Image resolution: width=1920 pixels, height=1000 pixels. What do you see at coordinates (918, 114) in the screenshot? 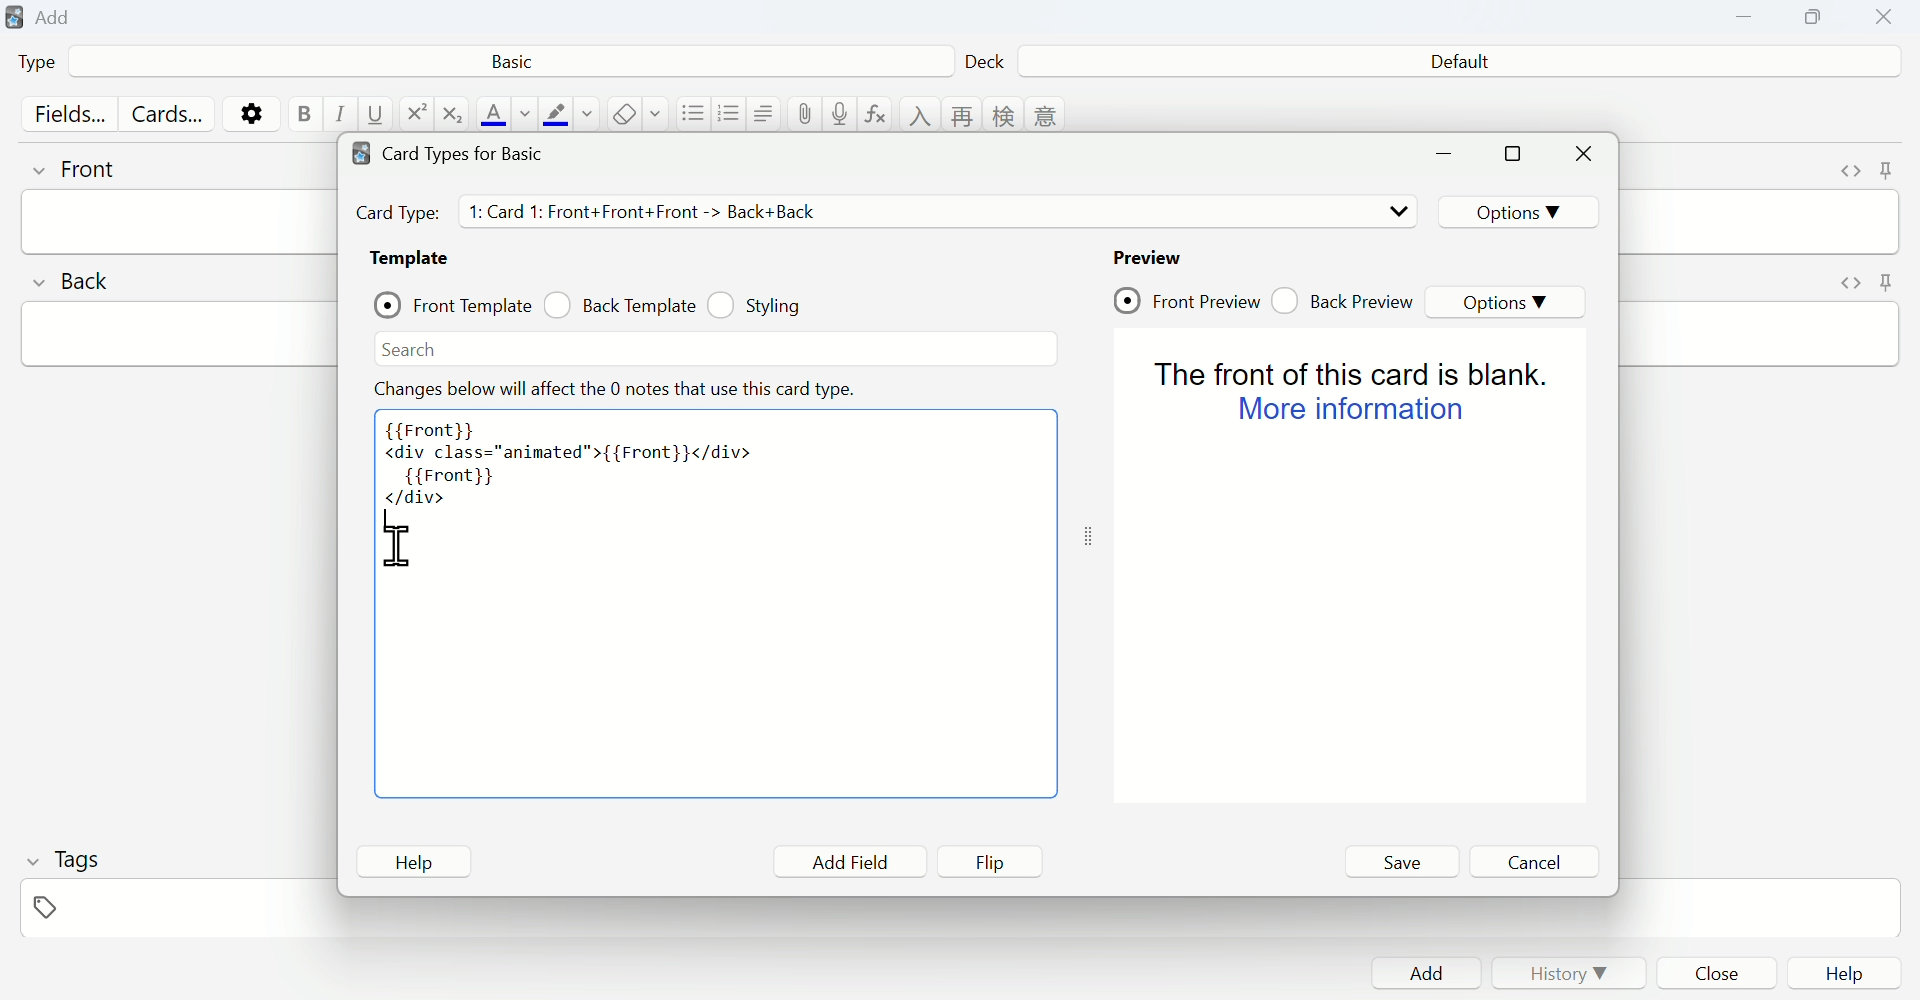
I see `language` at bounding box center [918, 114].